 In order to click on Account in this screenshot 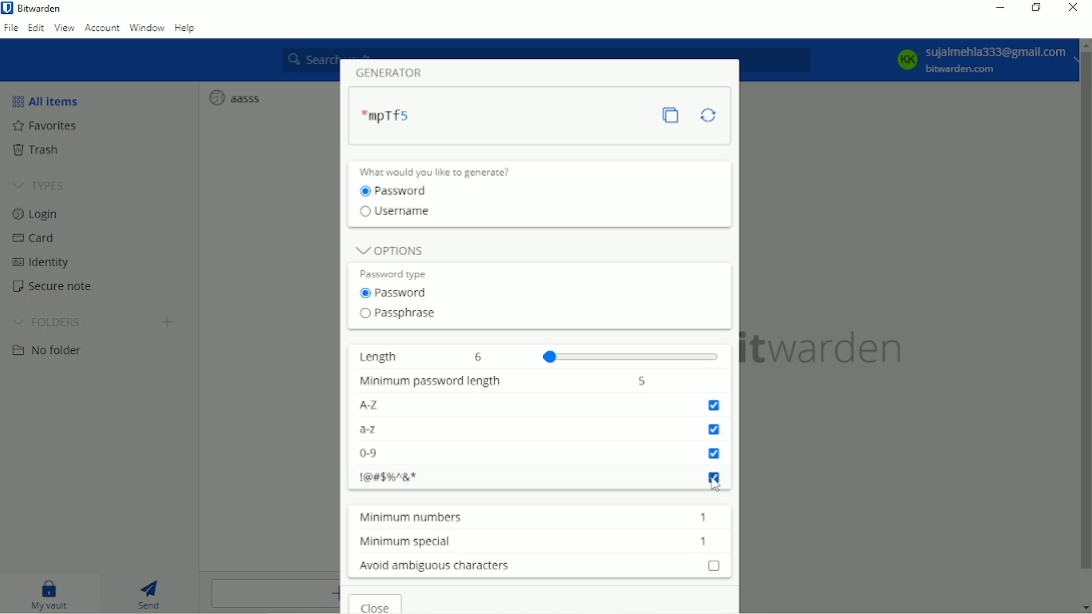, I will do `click(102, 28)`.